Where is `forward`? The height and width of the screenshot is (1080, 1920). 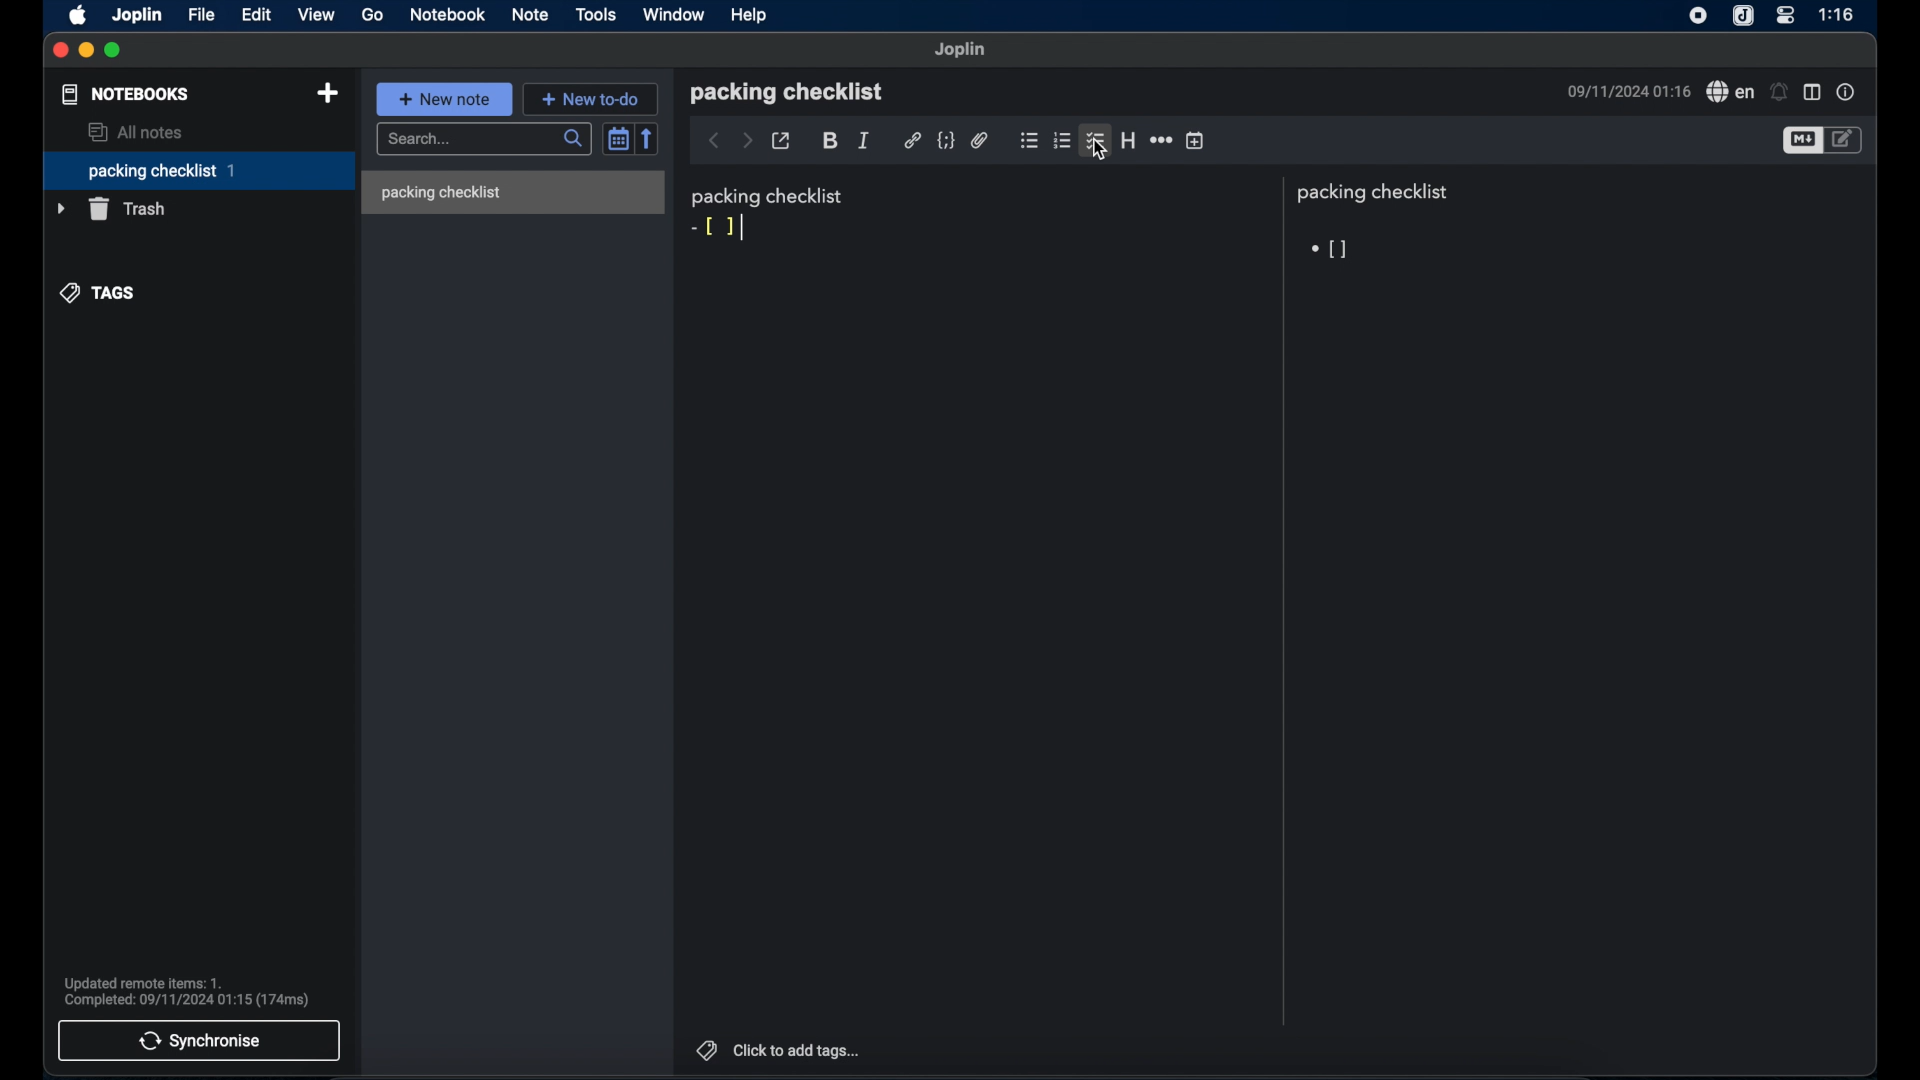 forward is located at coordinates (747, 140).